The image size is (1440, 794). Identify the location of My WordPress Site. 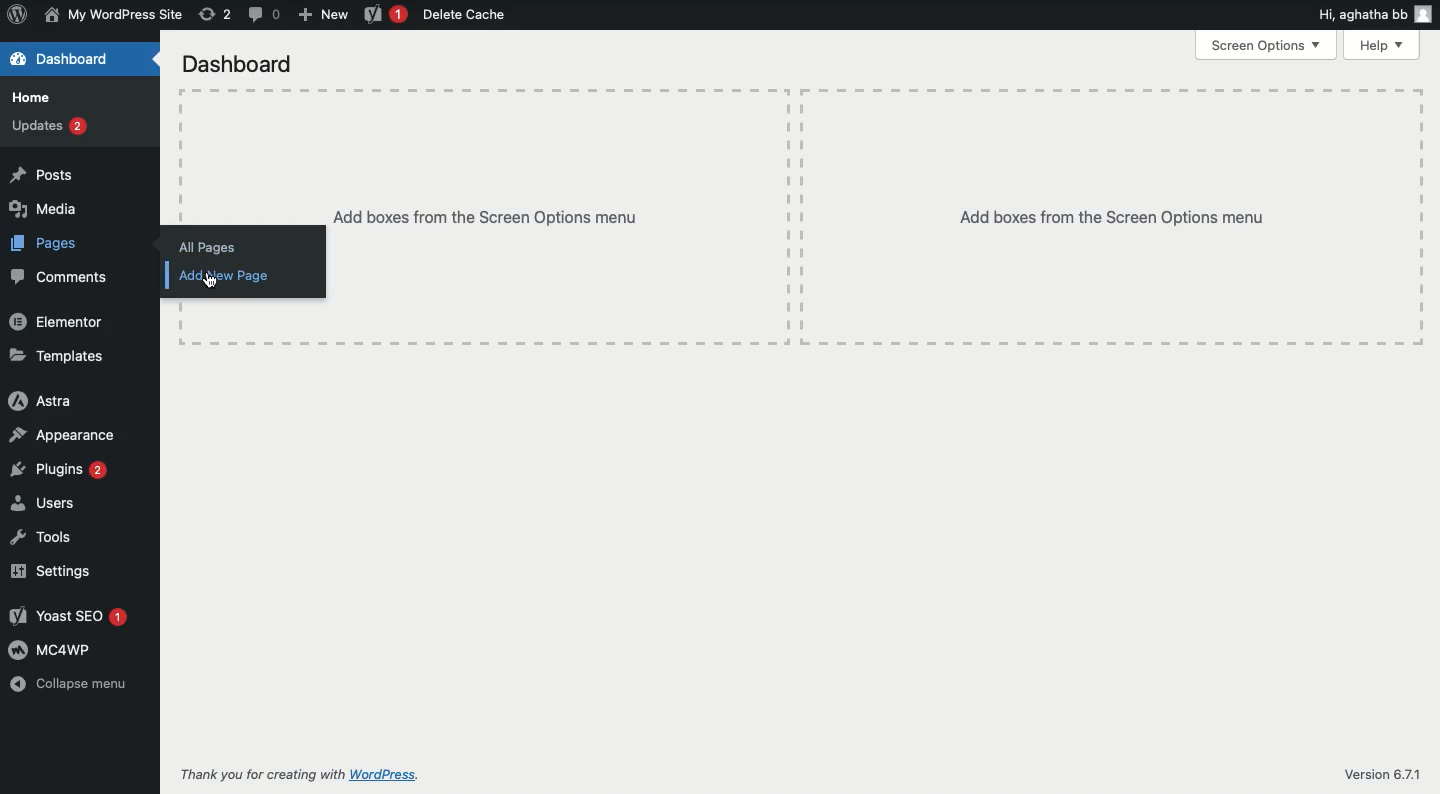
(114, 16).